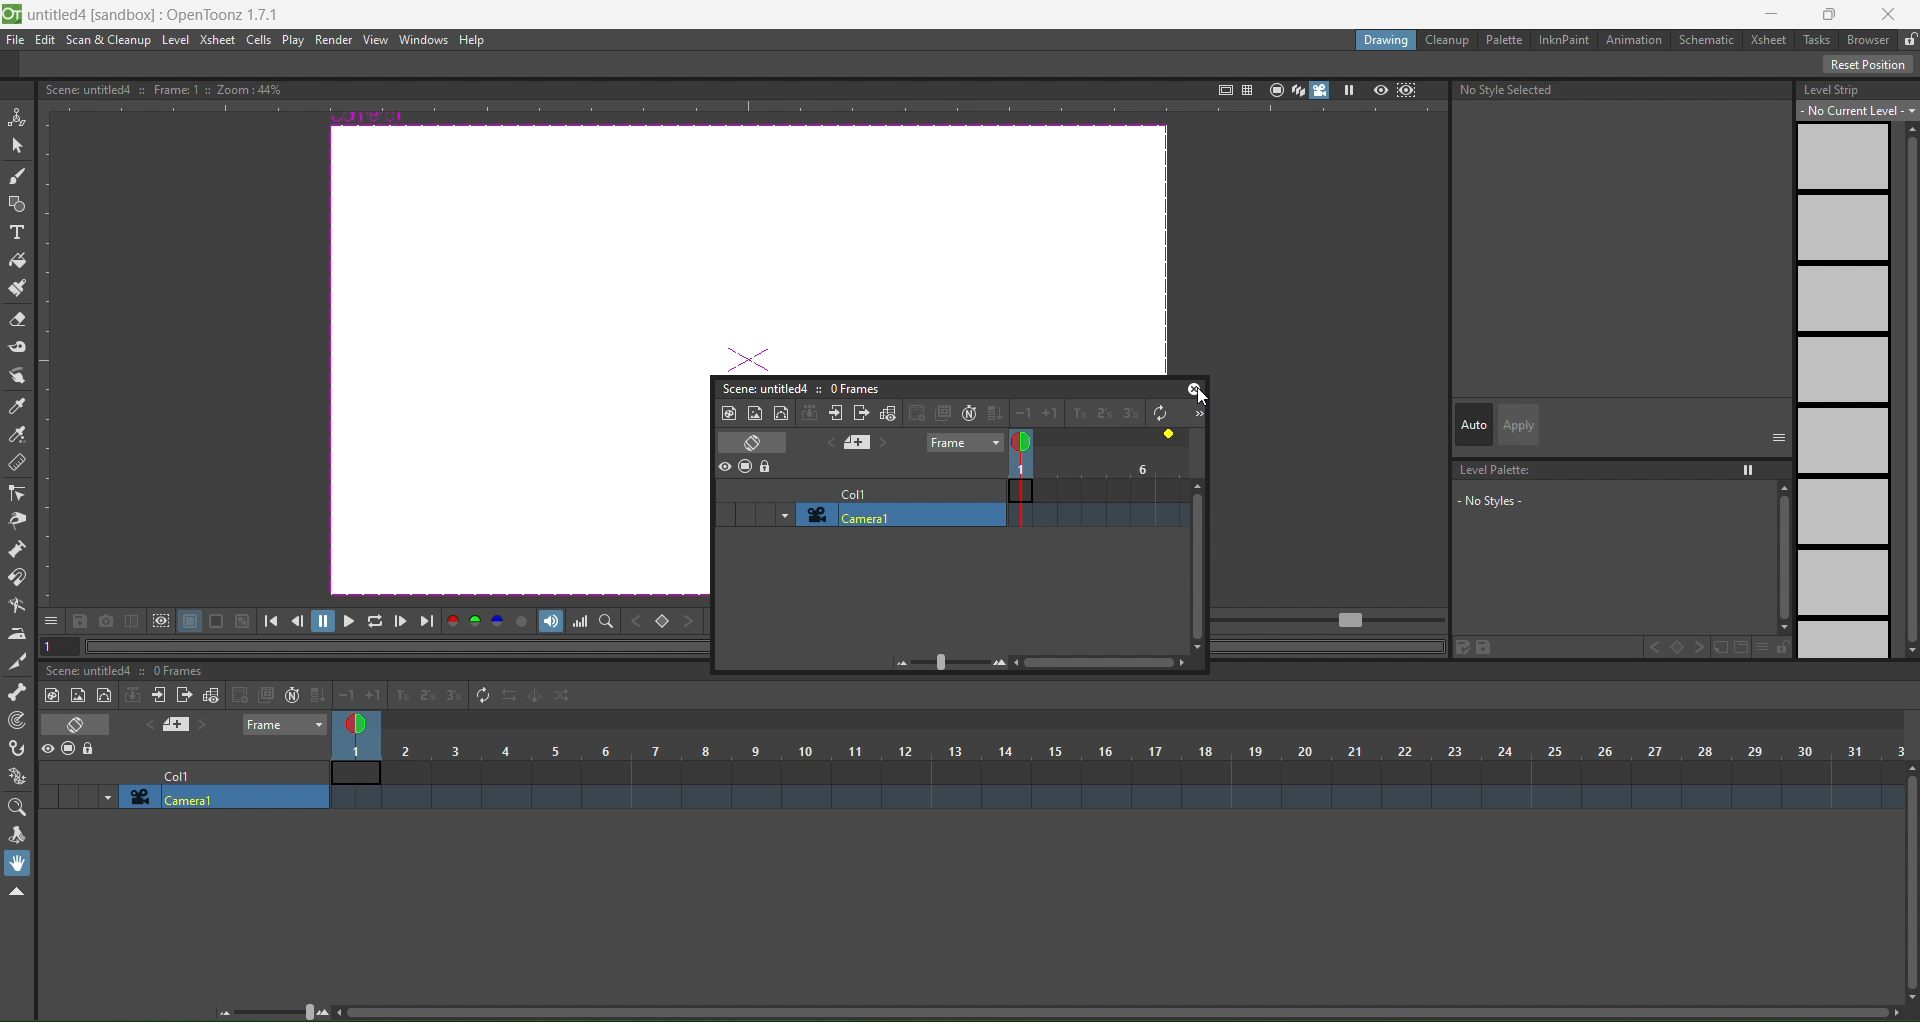 The width and height of the screenshot is (1920, 1022). Describe the element at coordinates (16, 520) in the screenshot. I see `pinch tool` at that location.